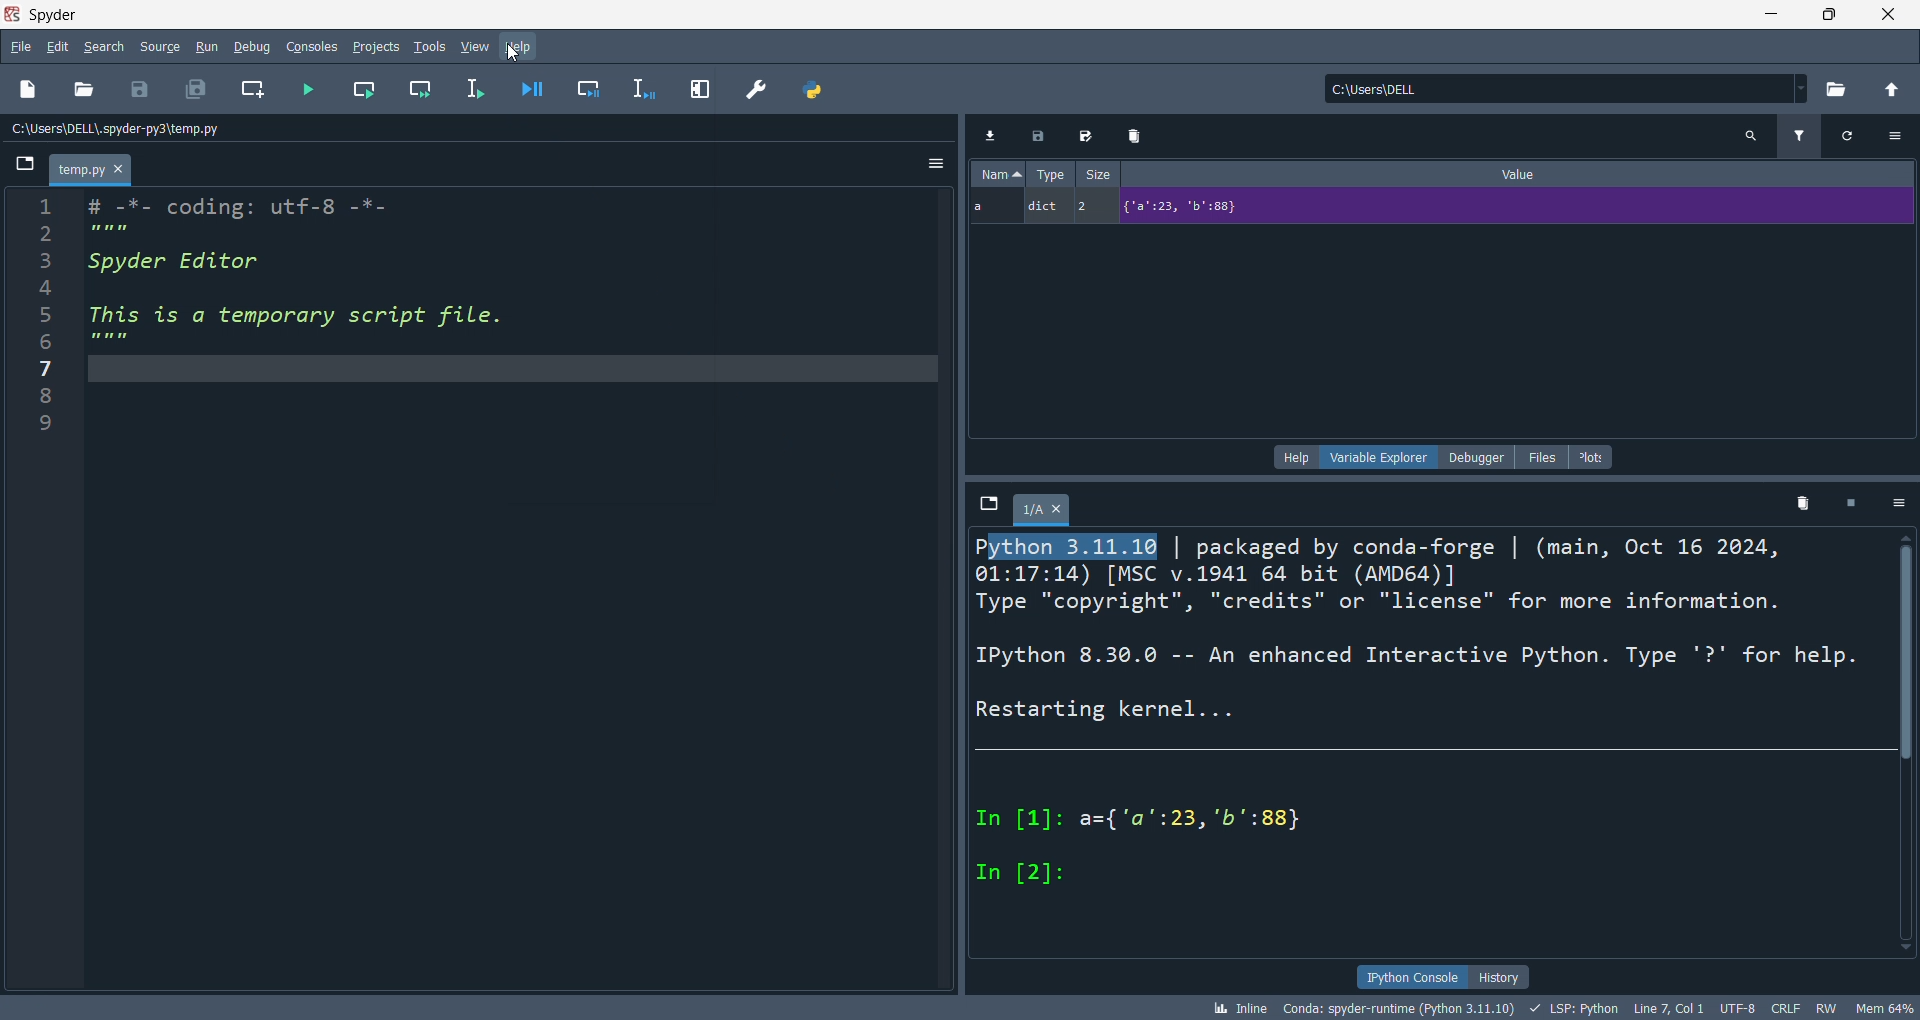  Describe the element at coordinates (430, 48) in the screenshot. I see `tools` at that location.